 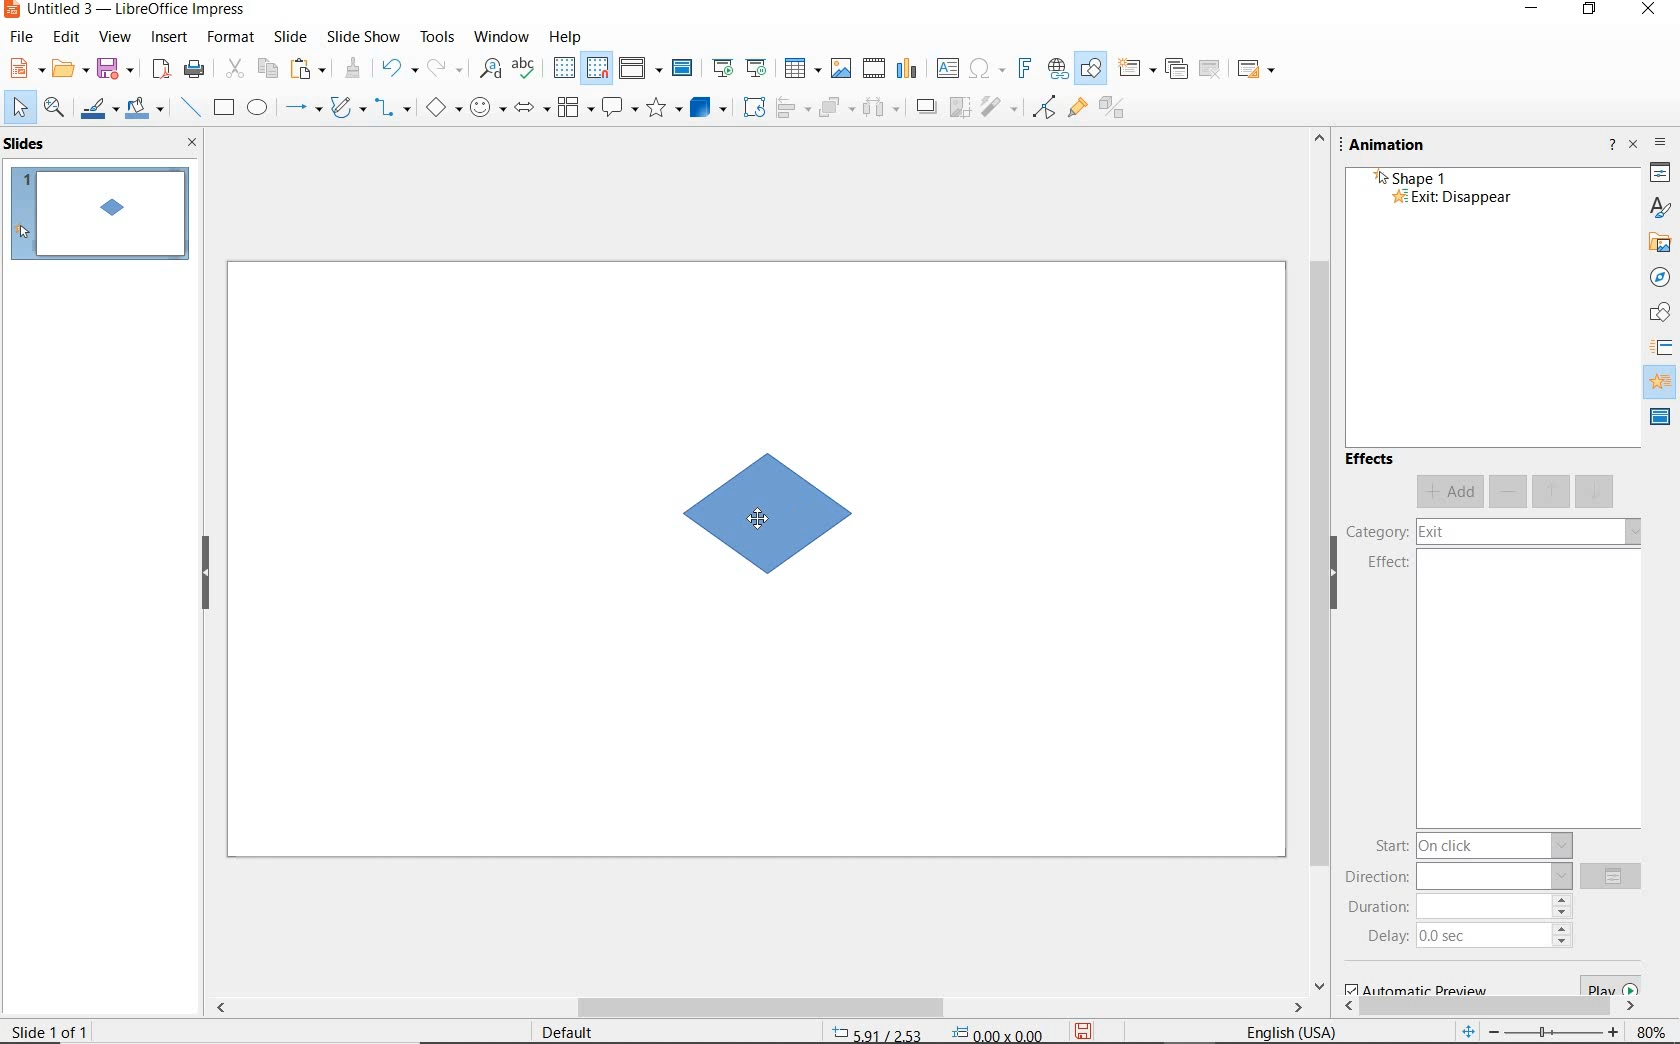 I want to click on flowchart, so click(x=576, y=107).